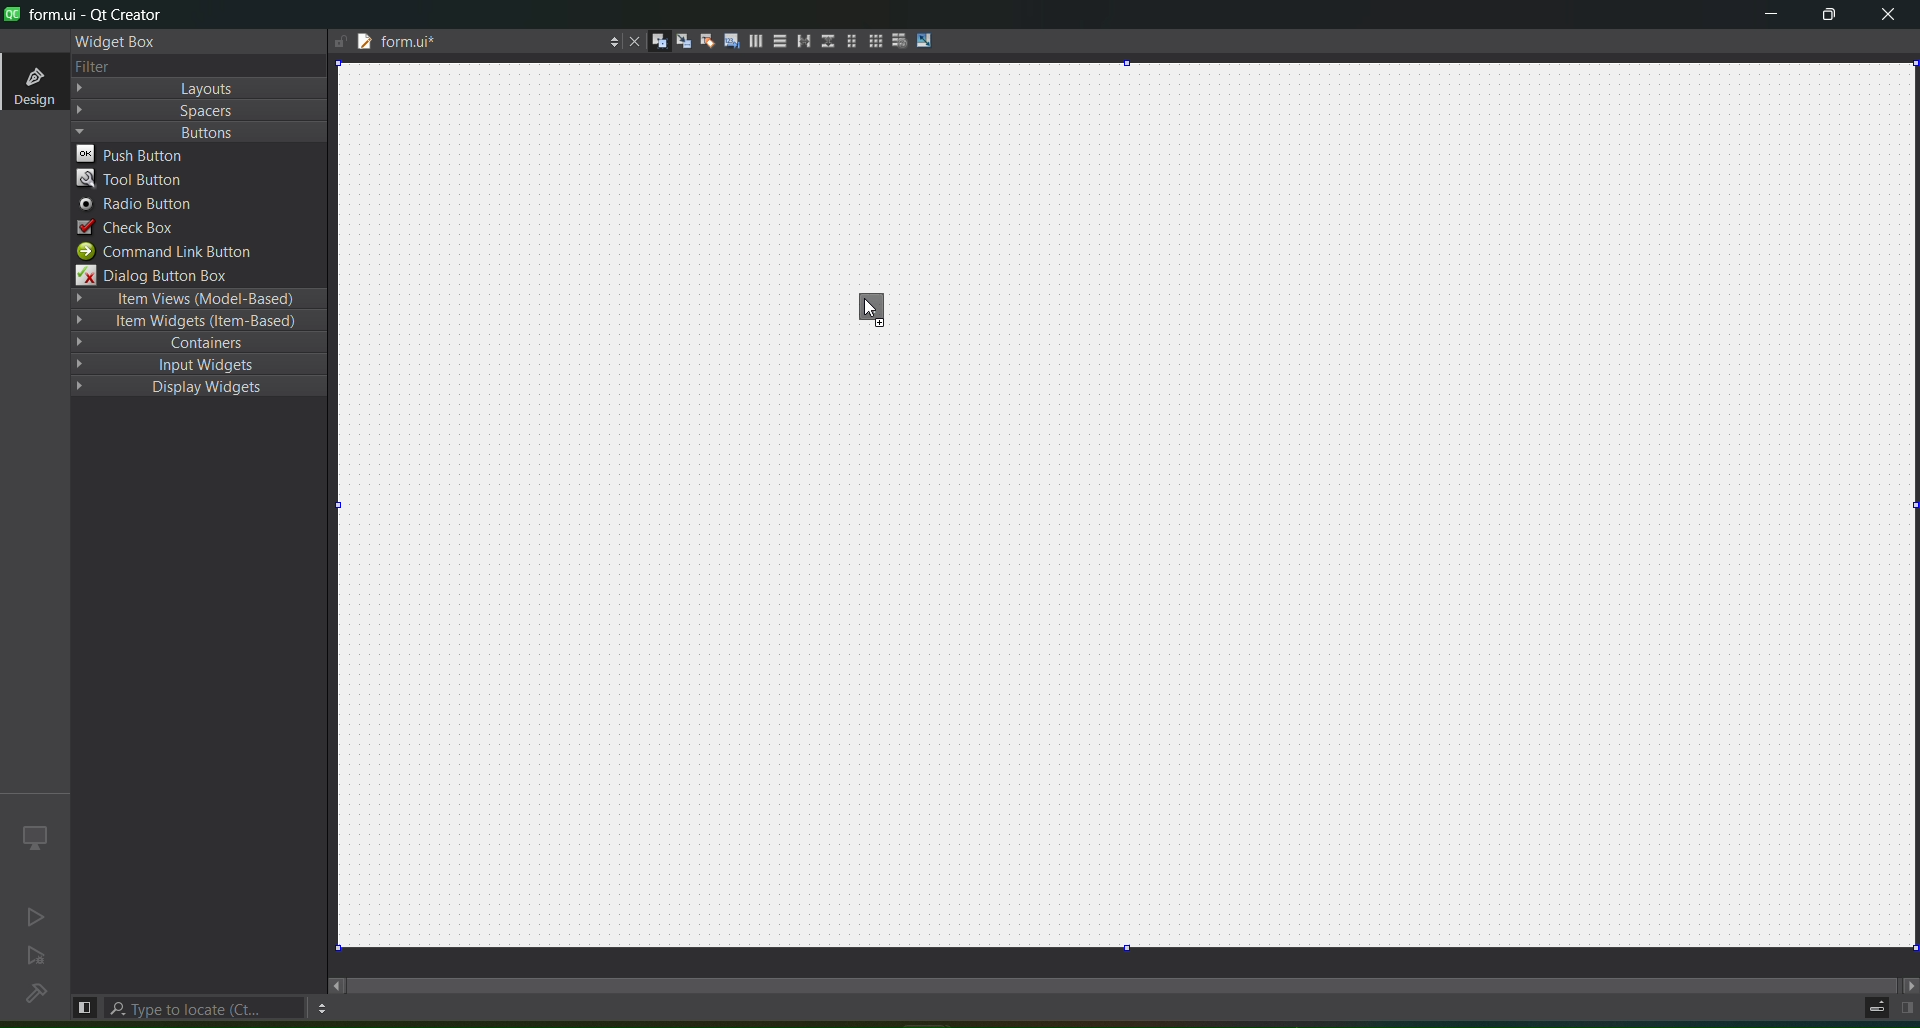 The image size is (1920, 1028). What do you see at coordinates (206, 1008) in the screenshot?
I see `type to locate` at bounding box center [206, 1008].